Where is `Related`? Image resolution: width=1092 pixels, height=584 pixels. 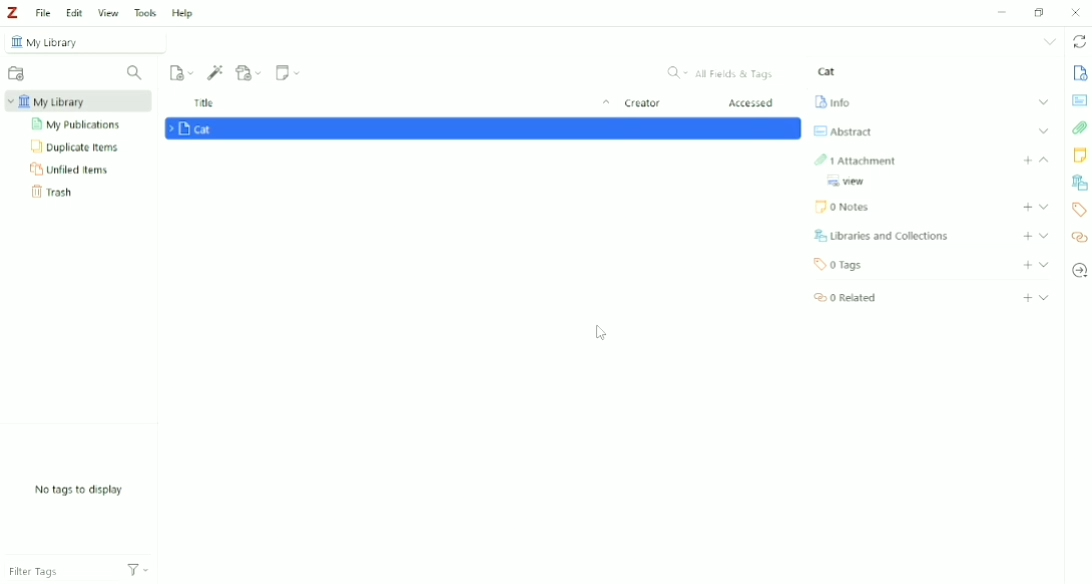
Related is located at coordinates (841, 297).